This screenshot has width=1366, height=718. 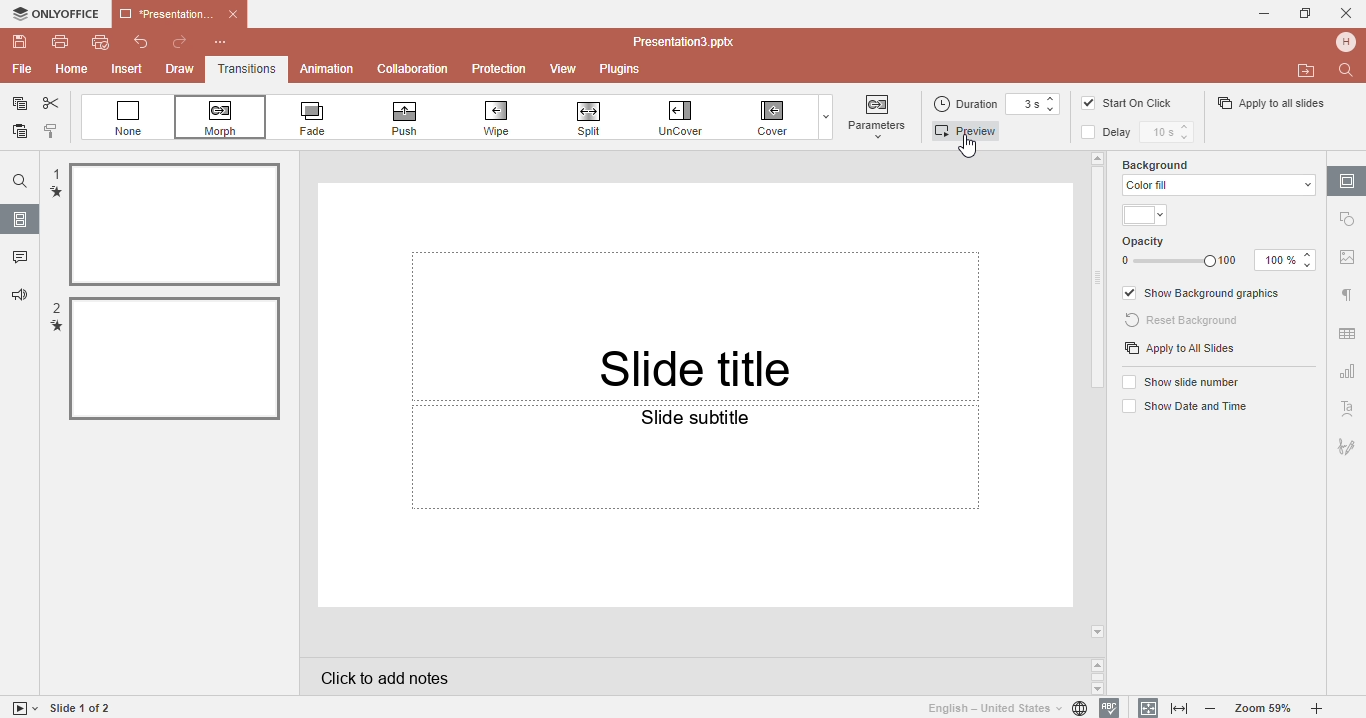 What do you see at coordinates (421, 118) in the screenshot?
I see `Push` at bounding box center [421, 118].